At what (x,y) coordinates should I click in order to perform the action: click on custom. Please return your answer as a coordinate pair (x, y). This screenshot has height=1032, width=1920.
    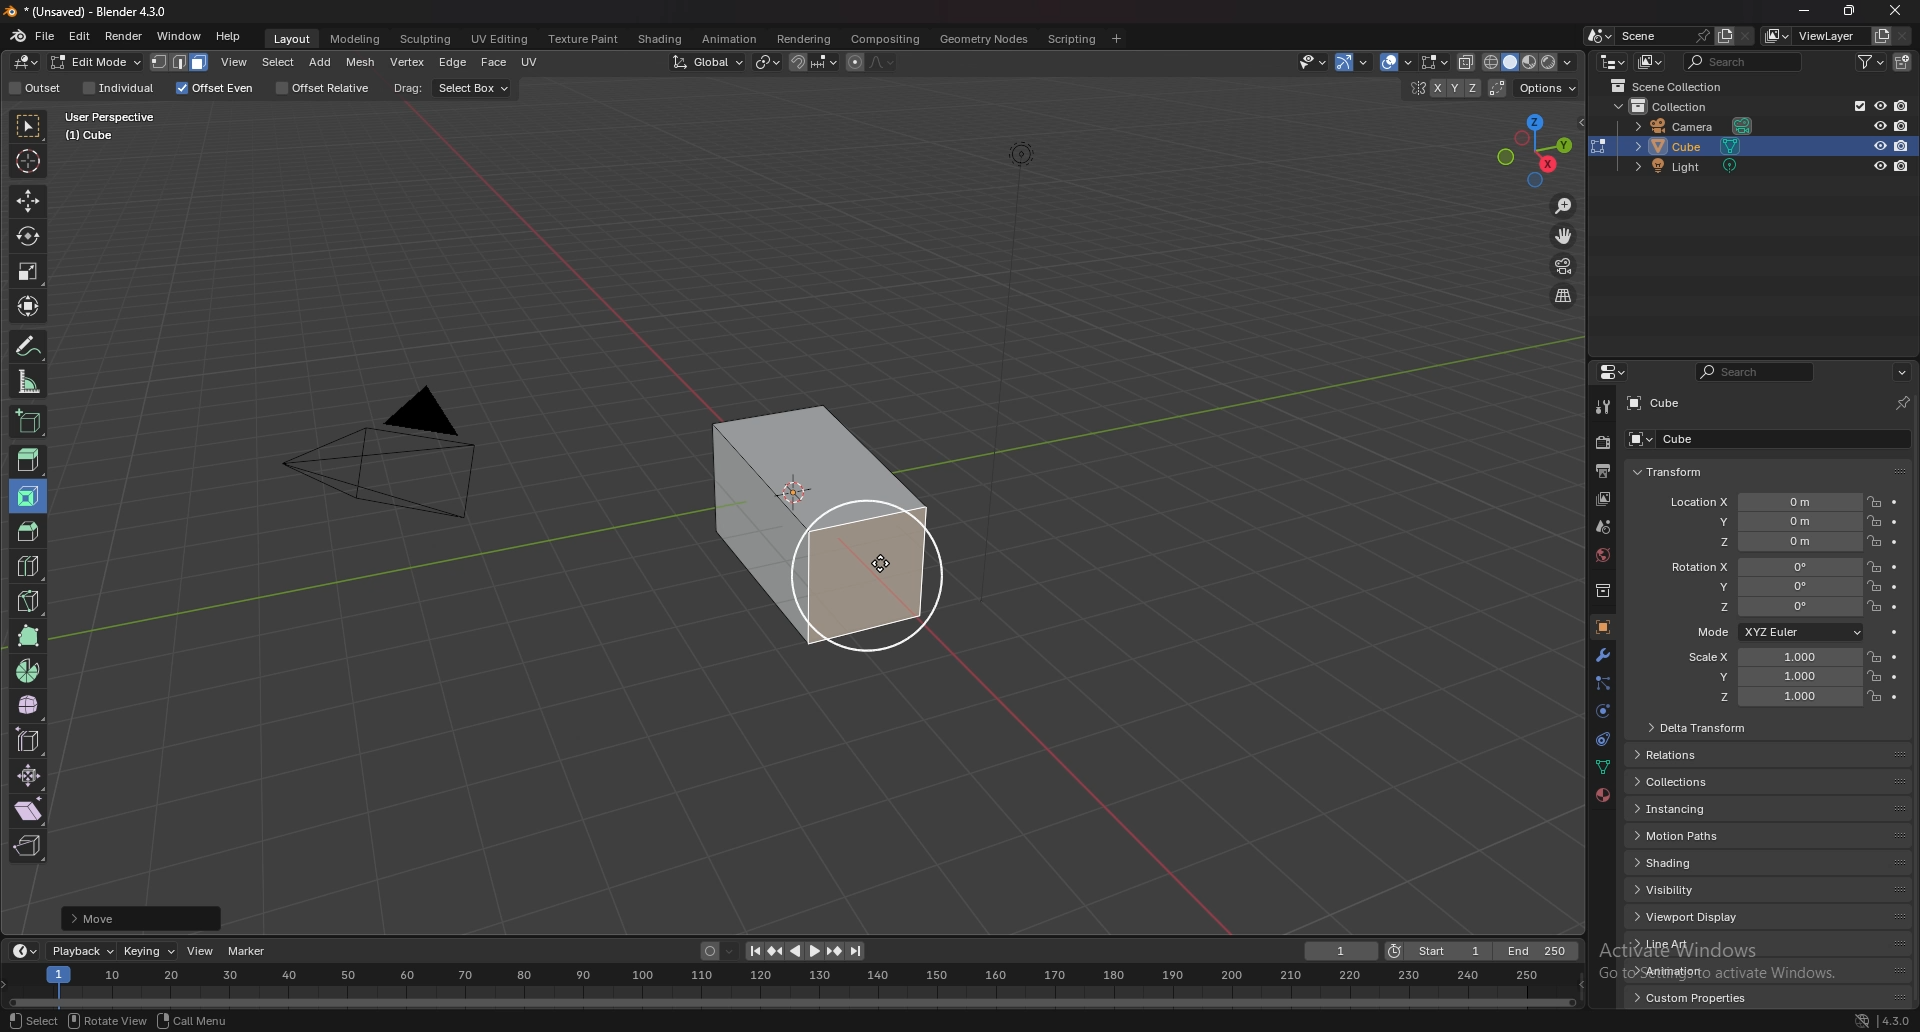
    Looking at the image, I should click on (1685, 1002).